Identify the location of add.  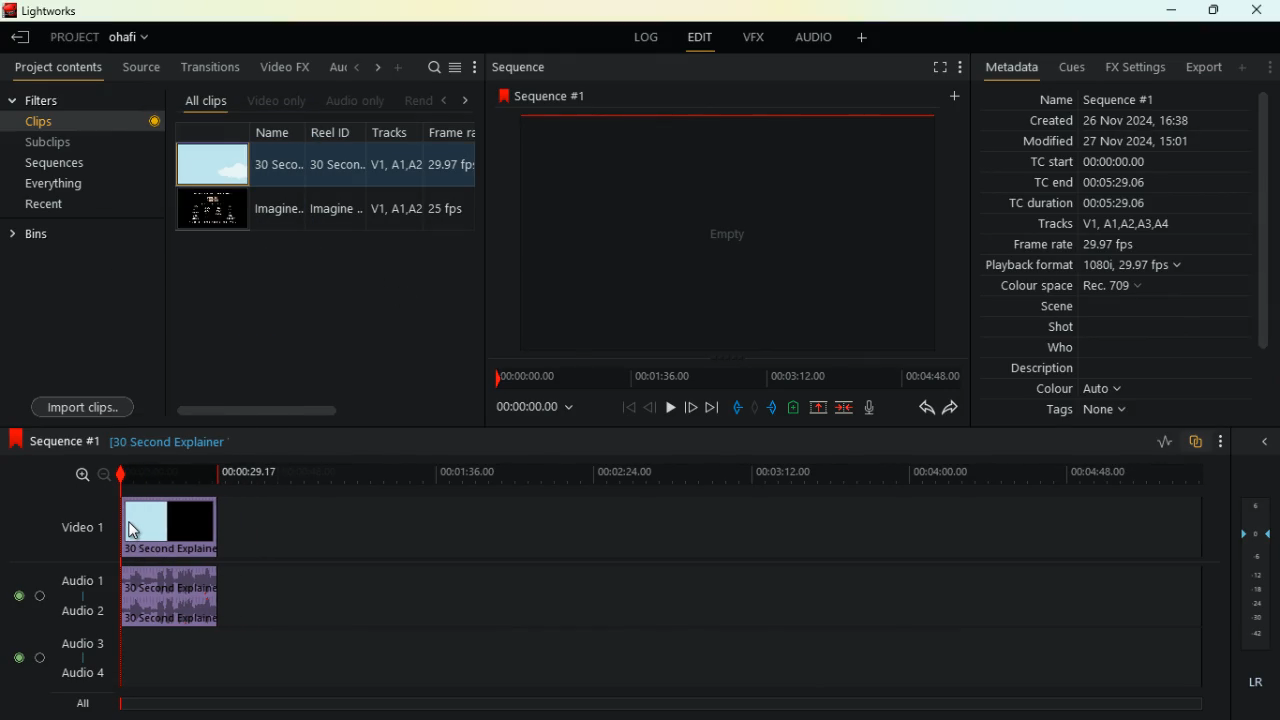
(866, 41).